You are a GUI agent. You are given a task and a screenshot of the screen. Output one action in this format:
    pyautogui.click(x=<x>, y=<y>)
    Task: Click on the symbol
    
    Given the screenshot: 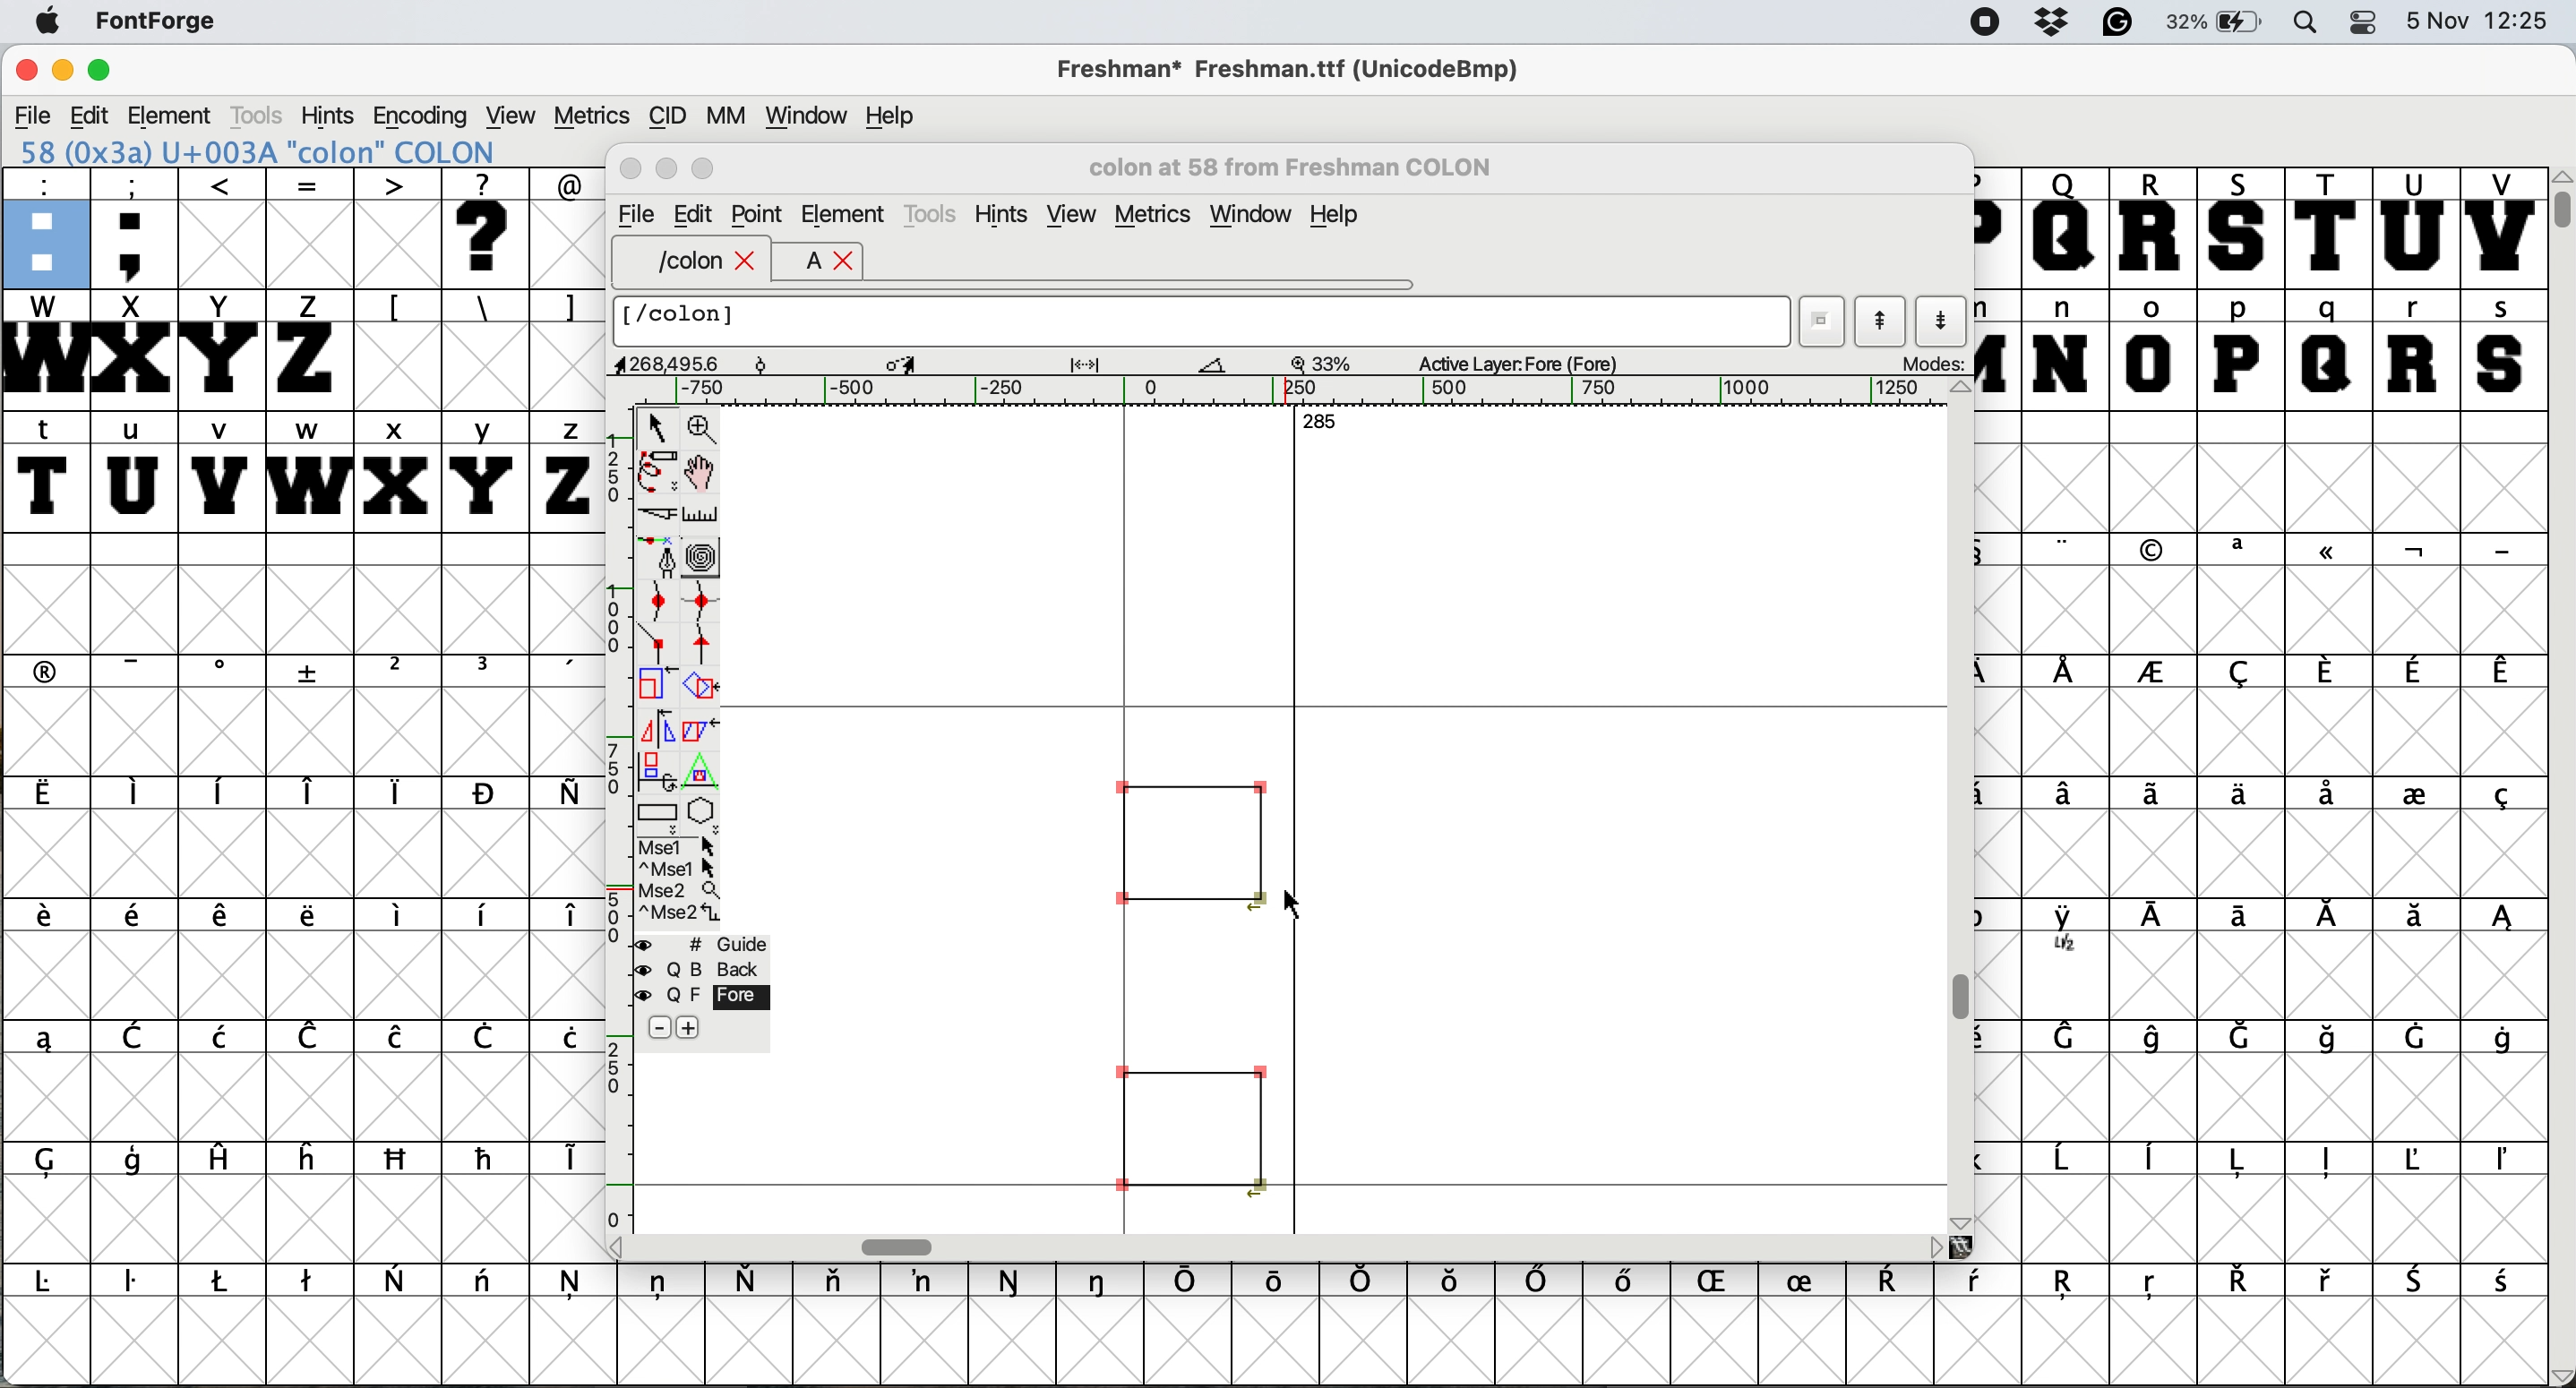 What is the action you would take?
    pyautogui.click(x=2502, y=674)
    